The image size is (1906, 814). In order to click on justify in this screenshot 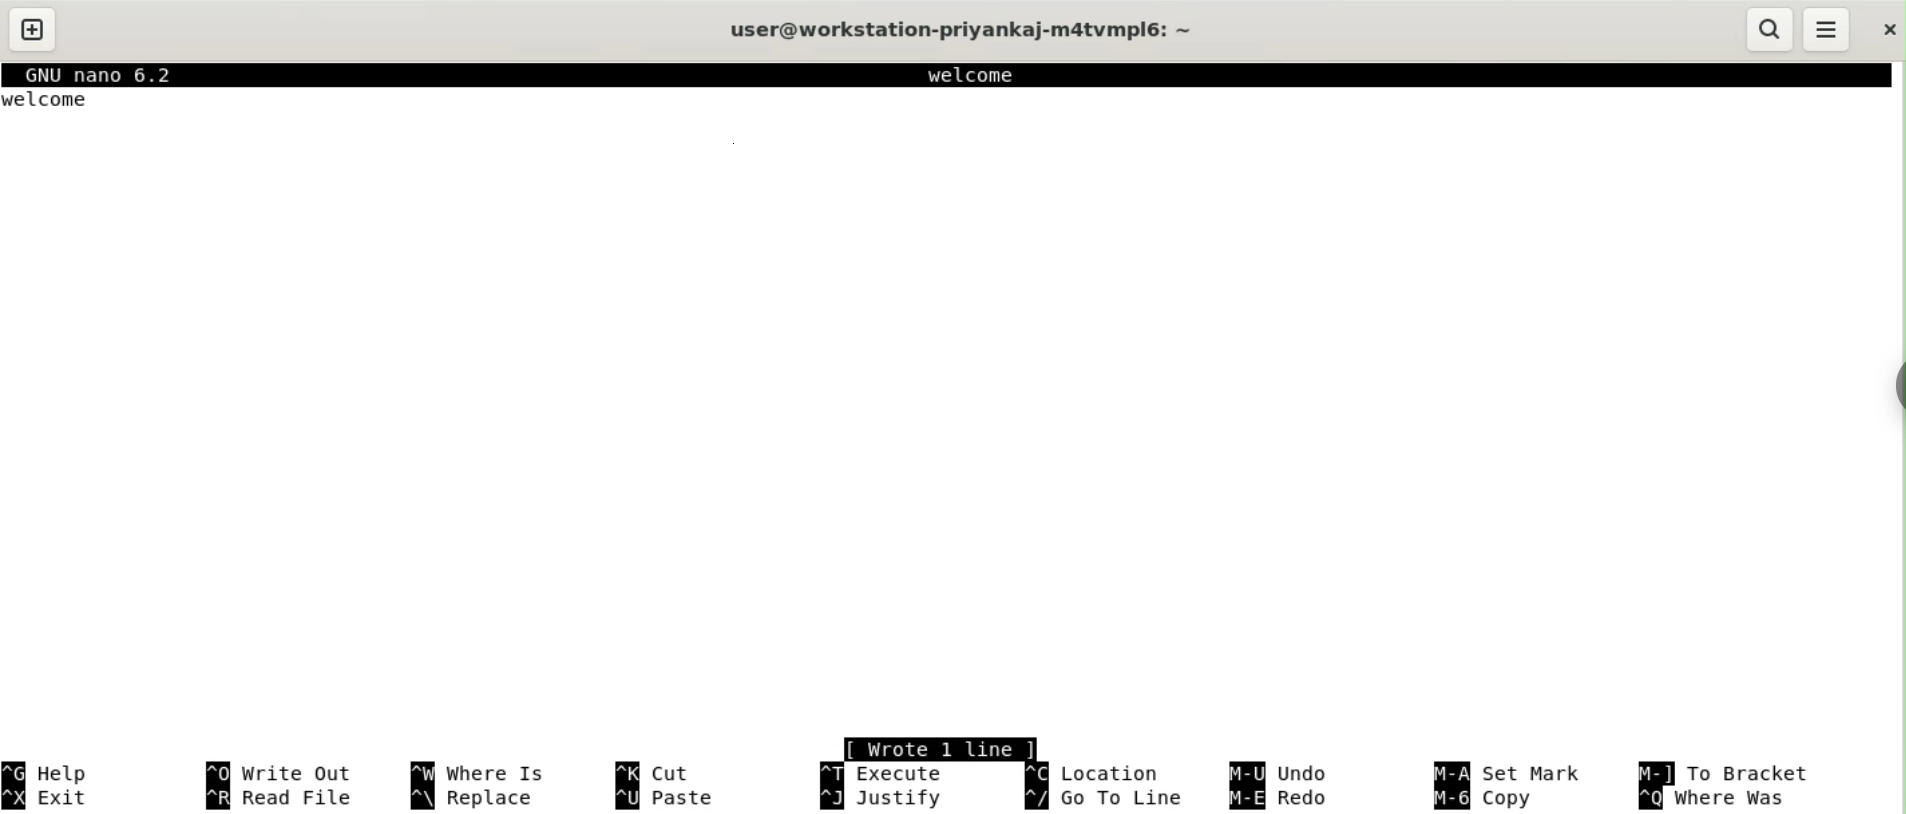, I will do `click(885, 800)`.